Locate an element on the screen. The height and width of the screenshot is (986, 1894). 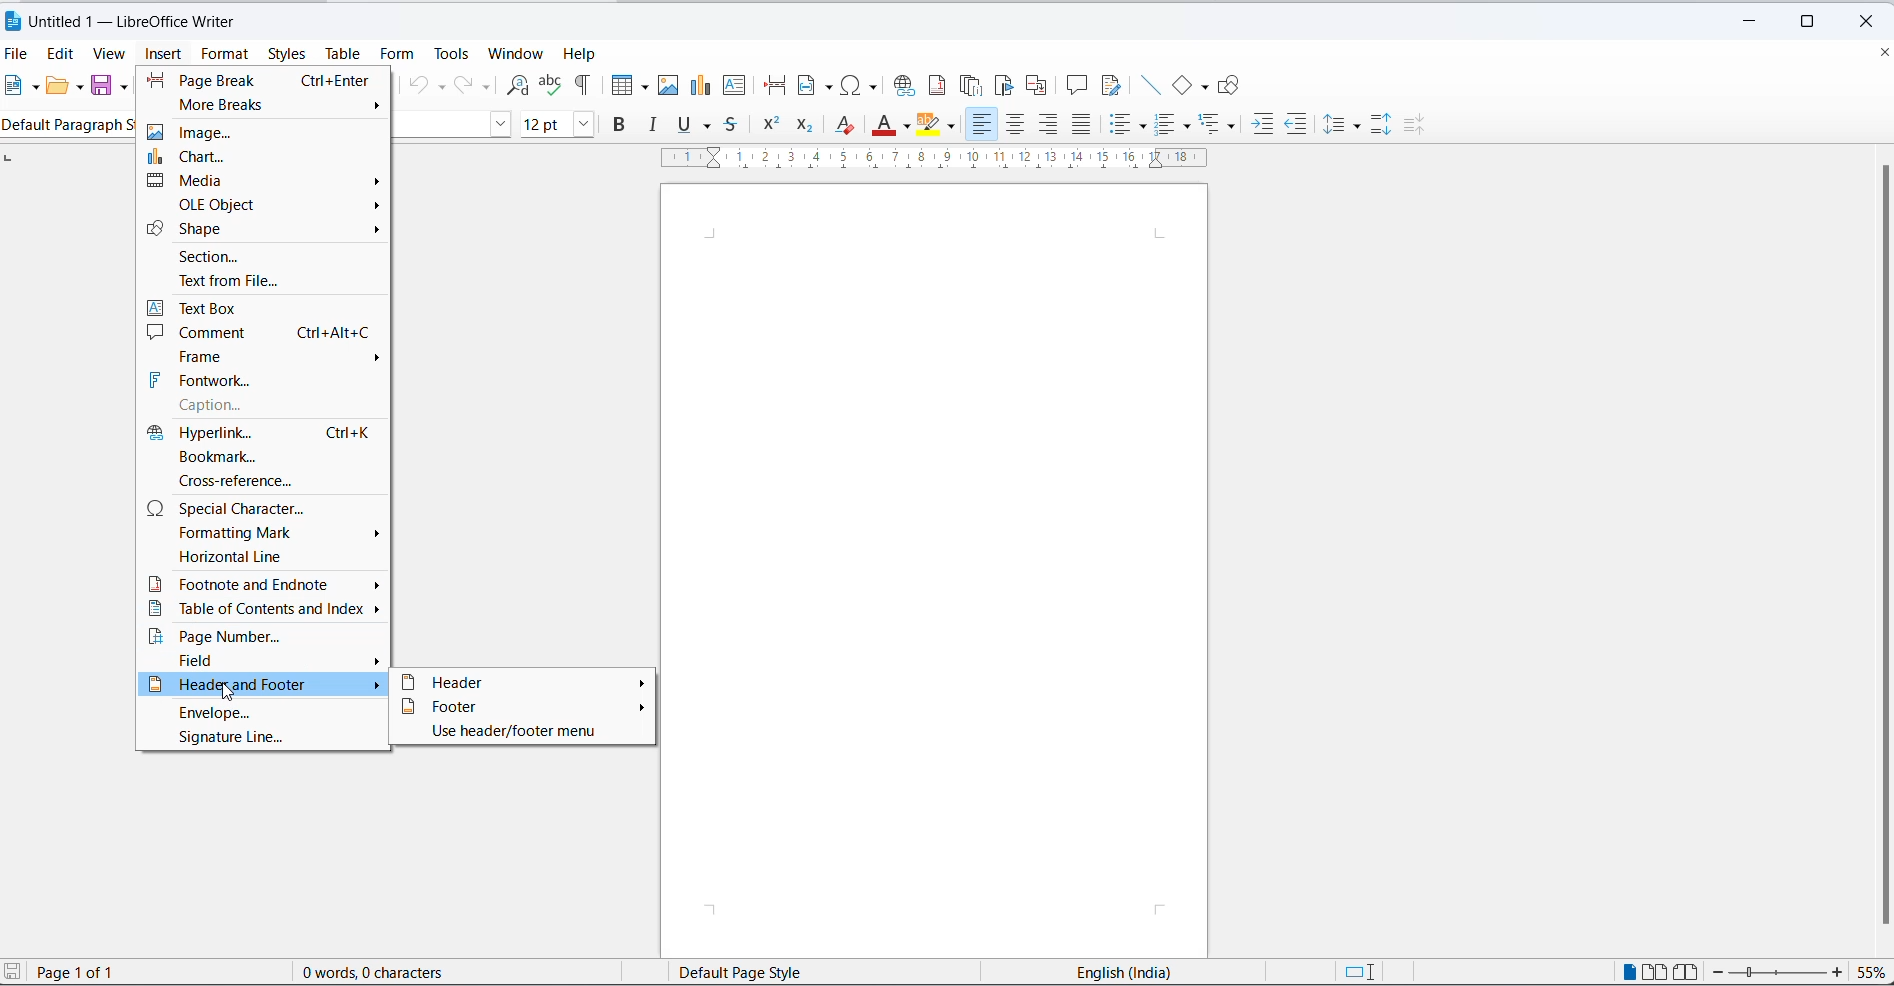
form is located at coordinates (400, 54).